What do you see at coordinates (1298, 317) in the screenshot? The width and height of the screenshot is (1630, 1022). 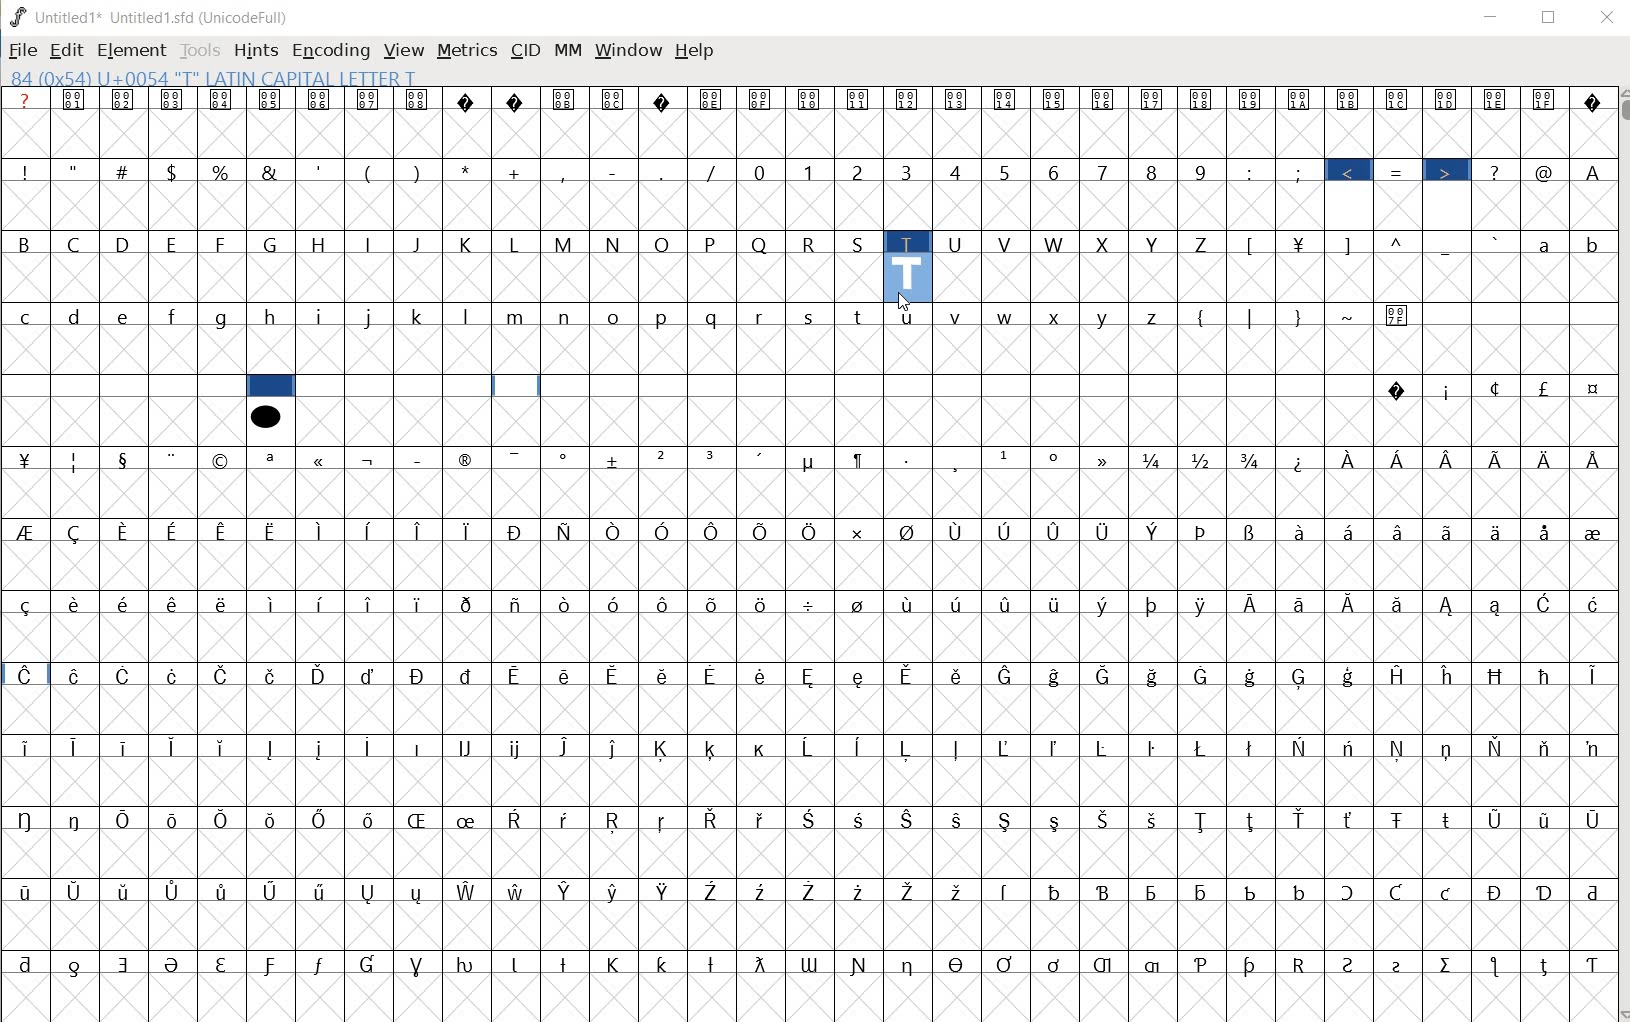 I see `)` at bounding box center [1298, 317].